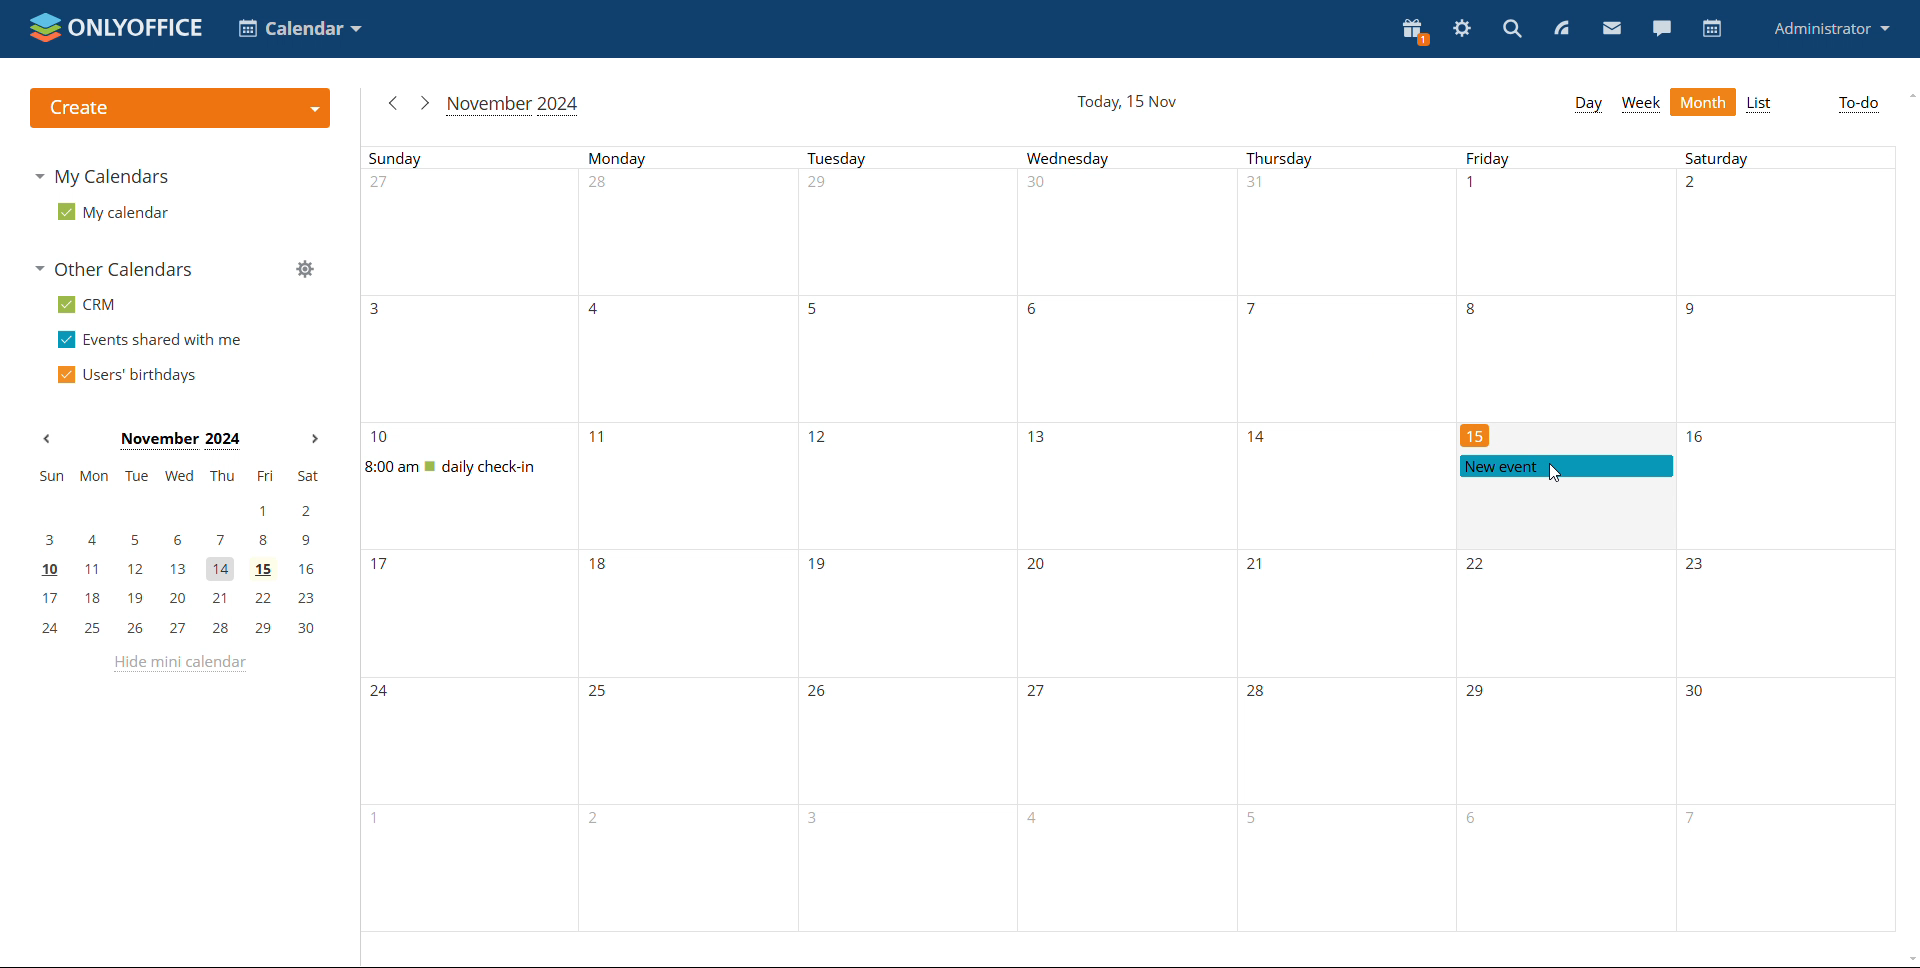 This screenshot has height=968, width=1920. Describe the element at coordinates (1697, 567) in the screenshot. I see `` at that location.